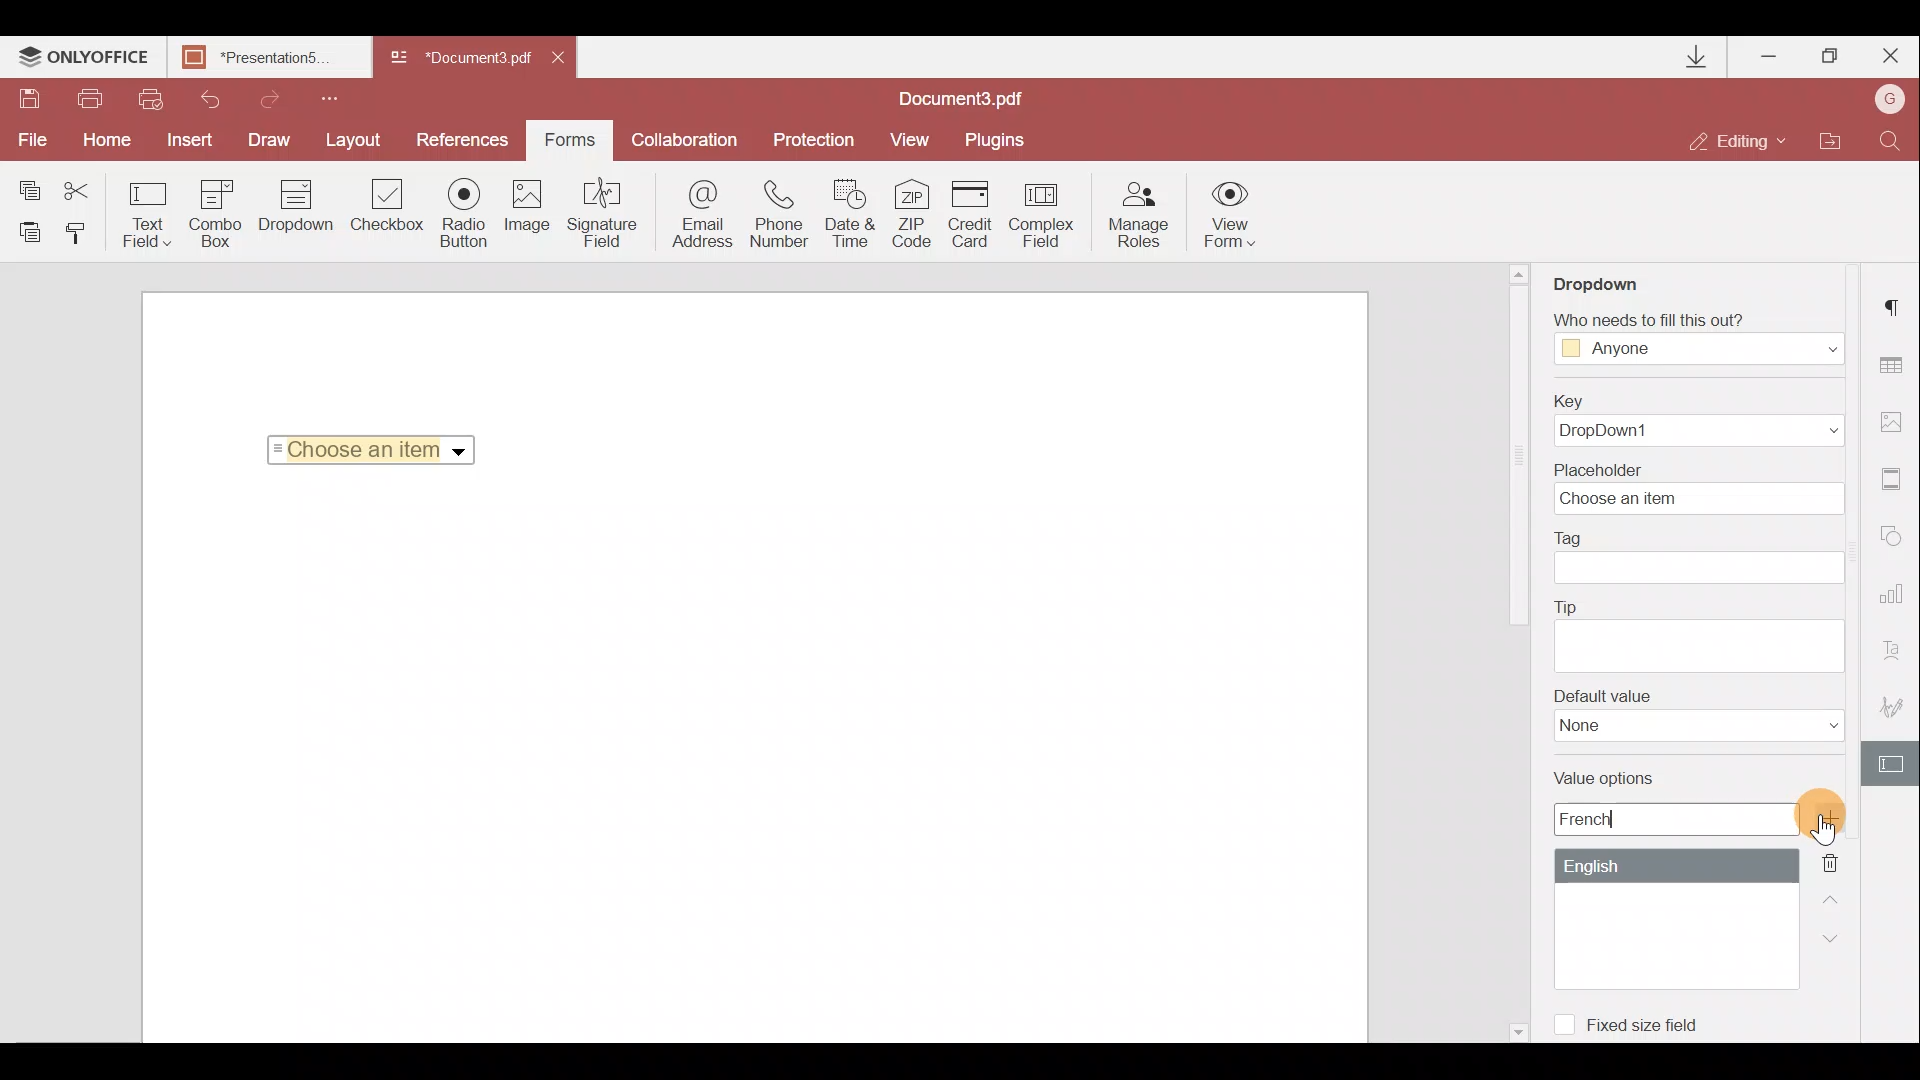 The width and height of the screenshot is (1920, 1080). Describe the element at coordinates (782, 215) in the screenshot. I see `Phone number` at that location.